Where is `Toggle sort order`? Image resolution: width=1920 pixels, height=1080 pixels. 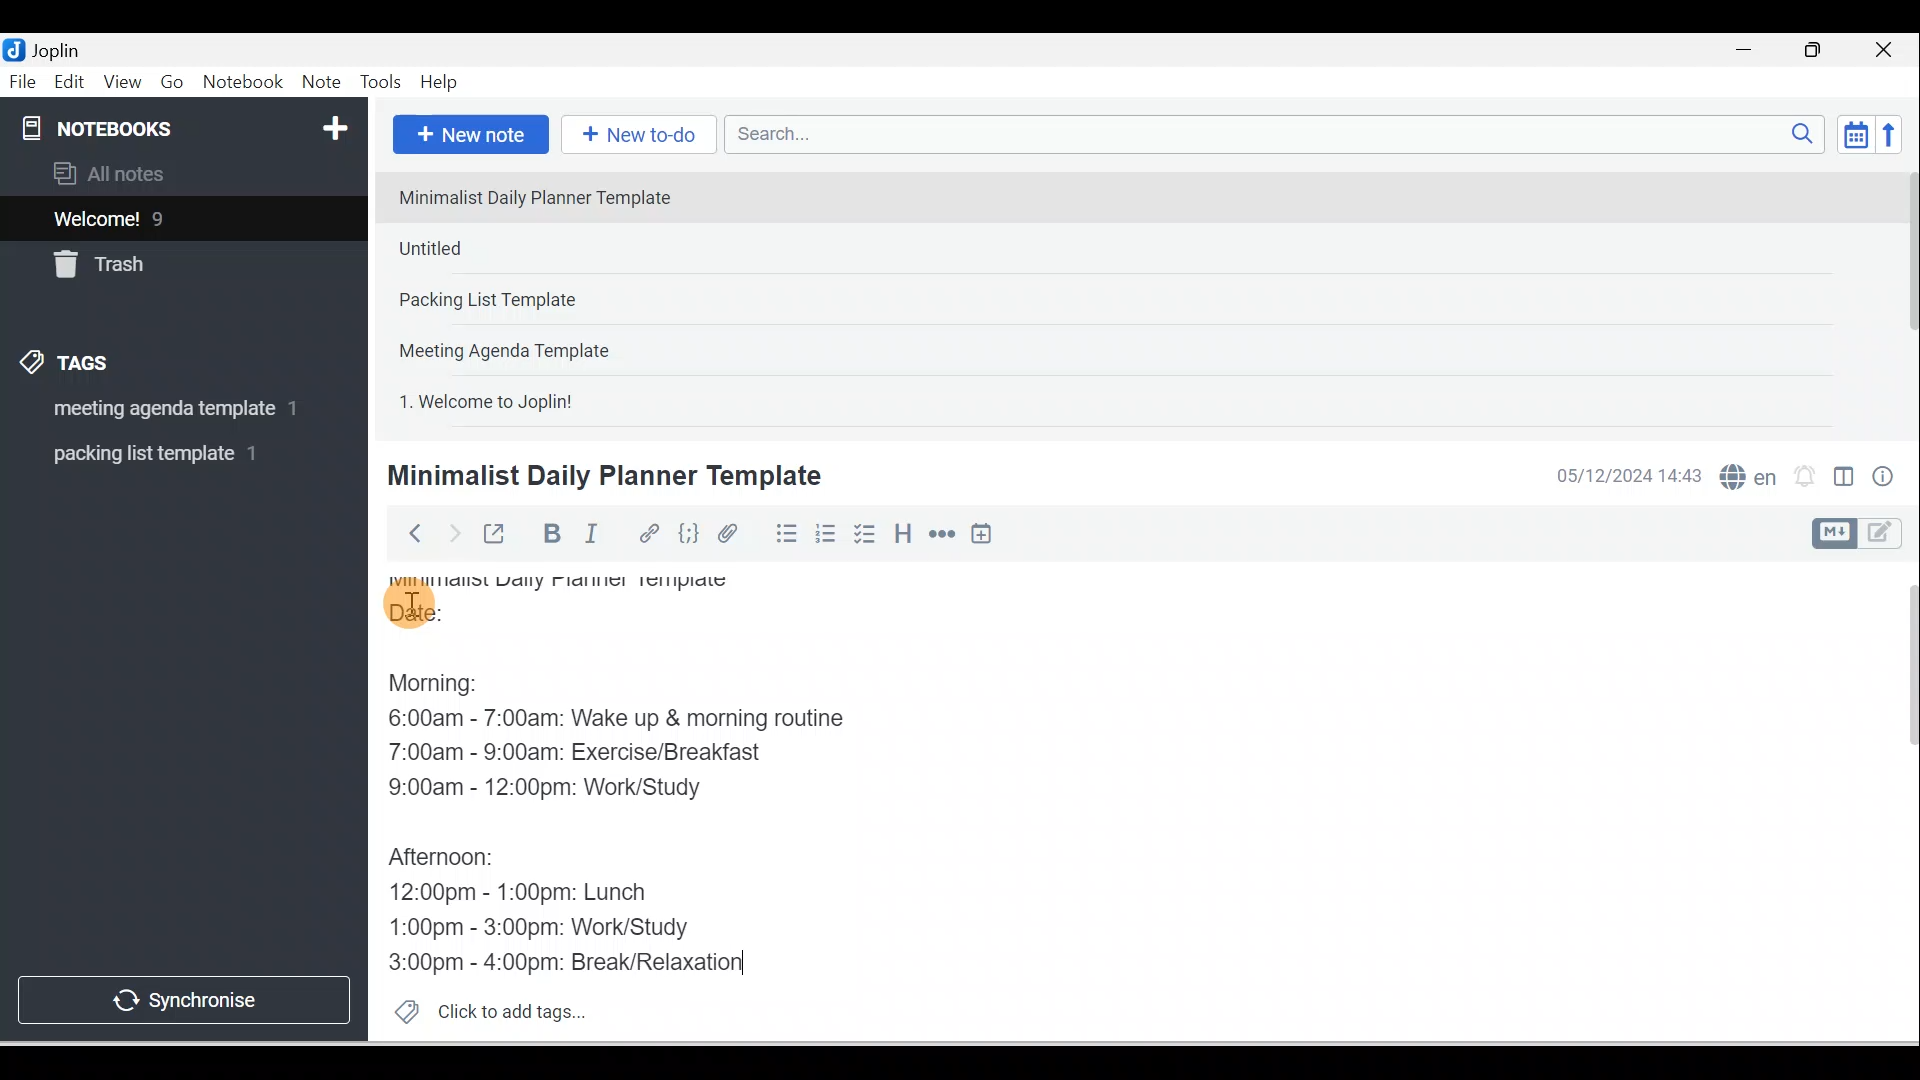 Toggle sort order is located at coordinates (1855, 133).